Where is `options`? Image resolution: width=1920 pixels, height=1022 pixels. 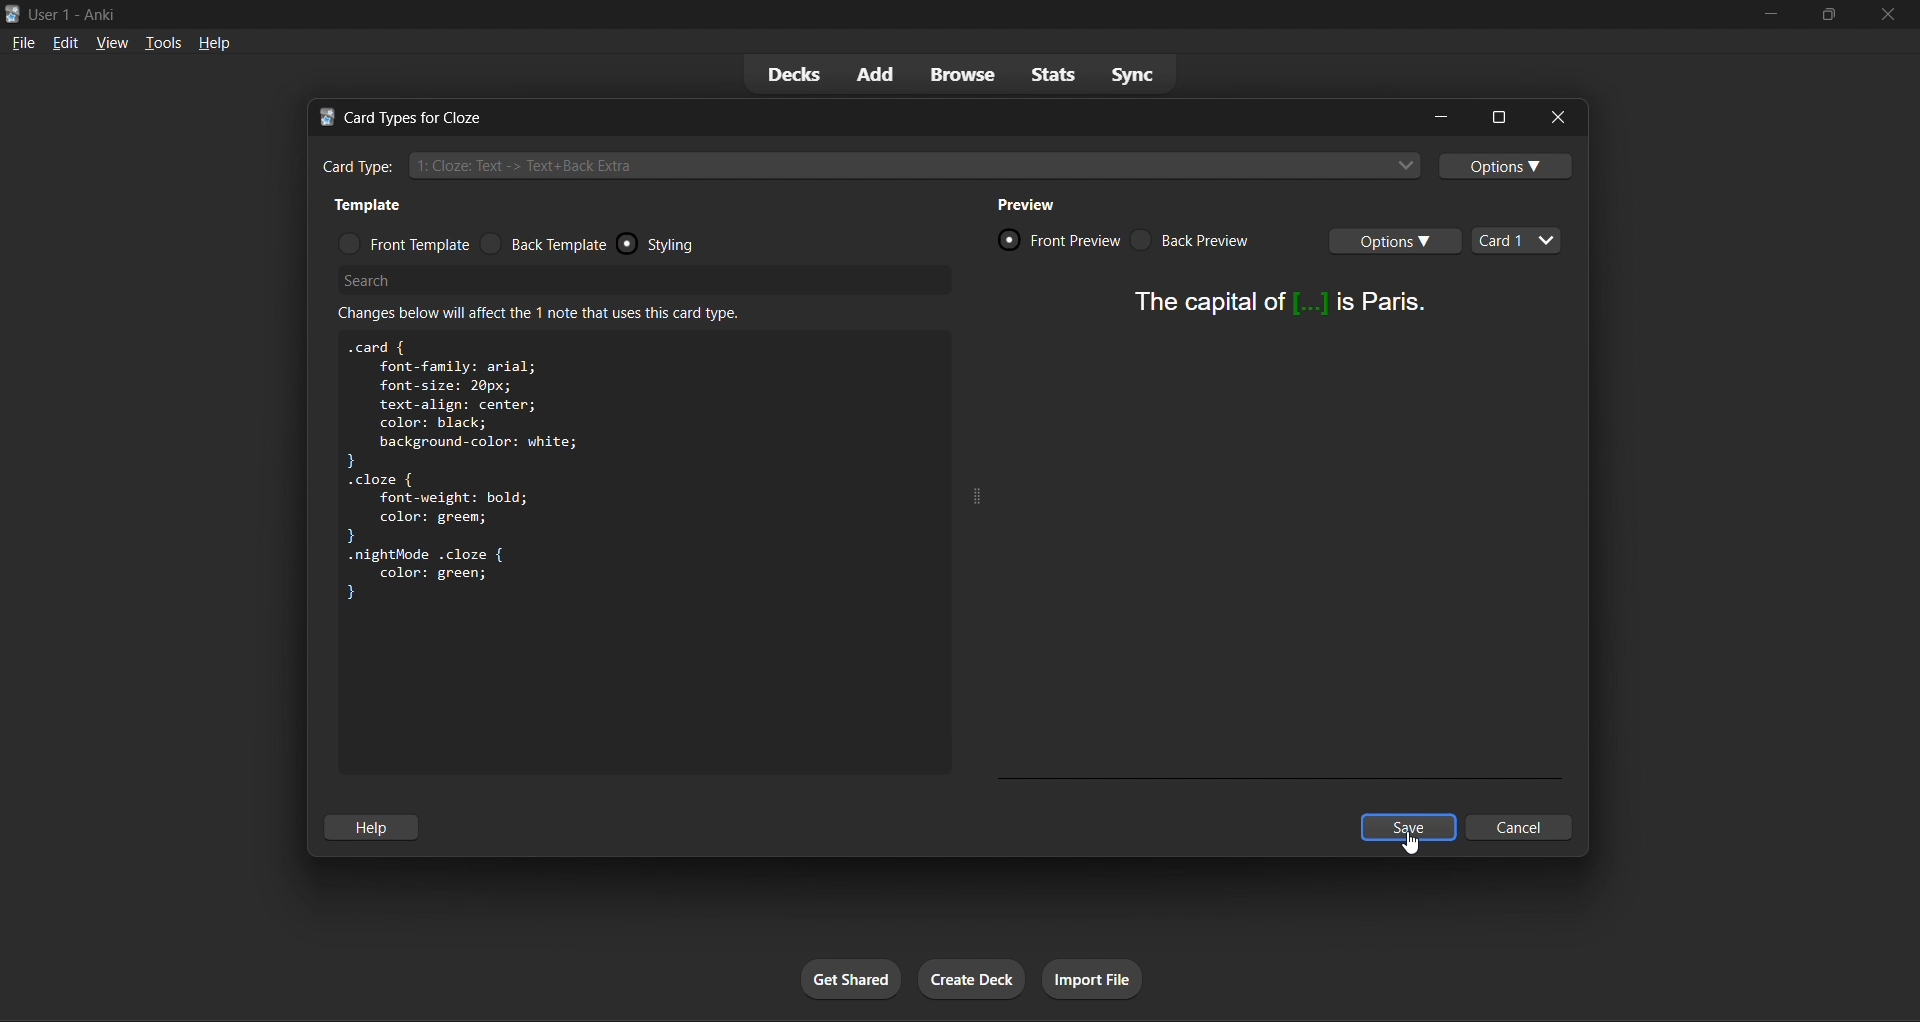 options is located at coordinates (1496, 115).